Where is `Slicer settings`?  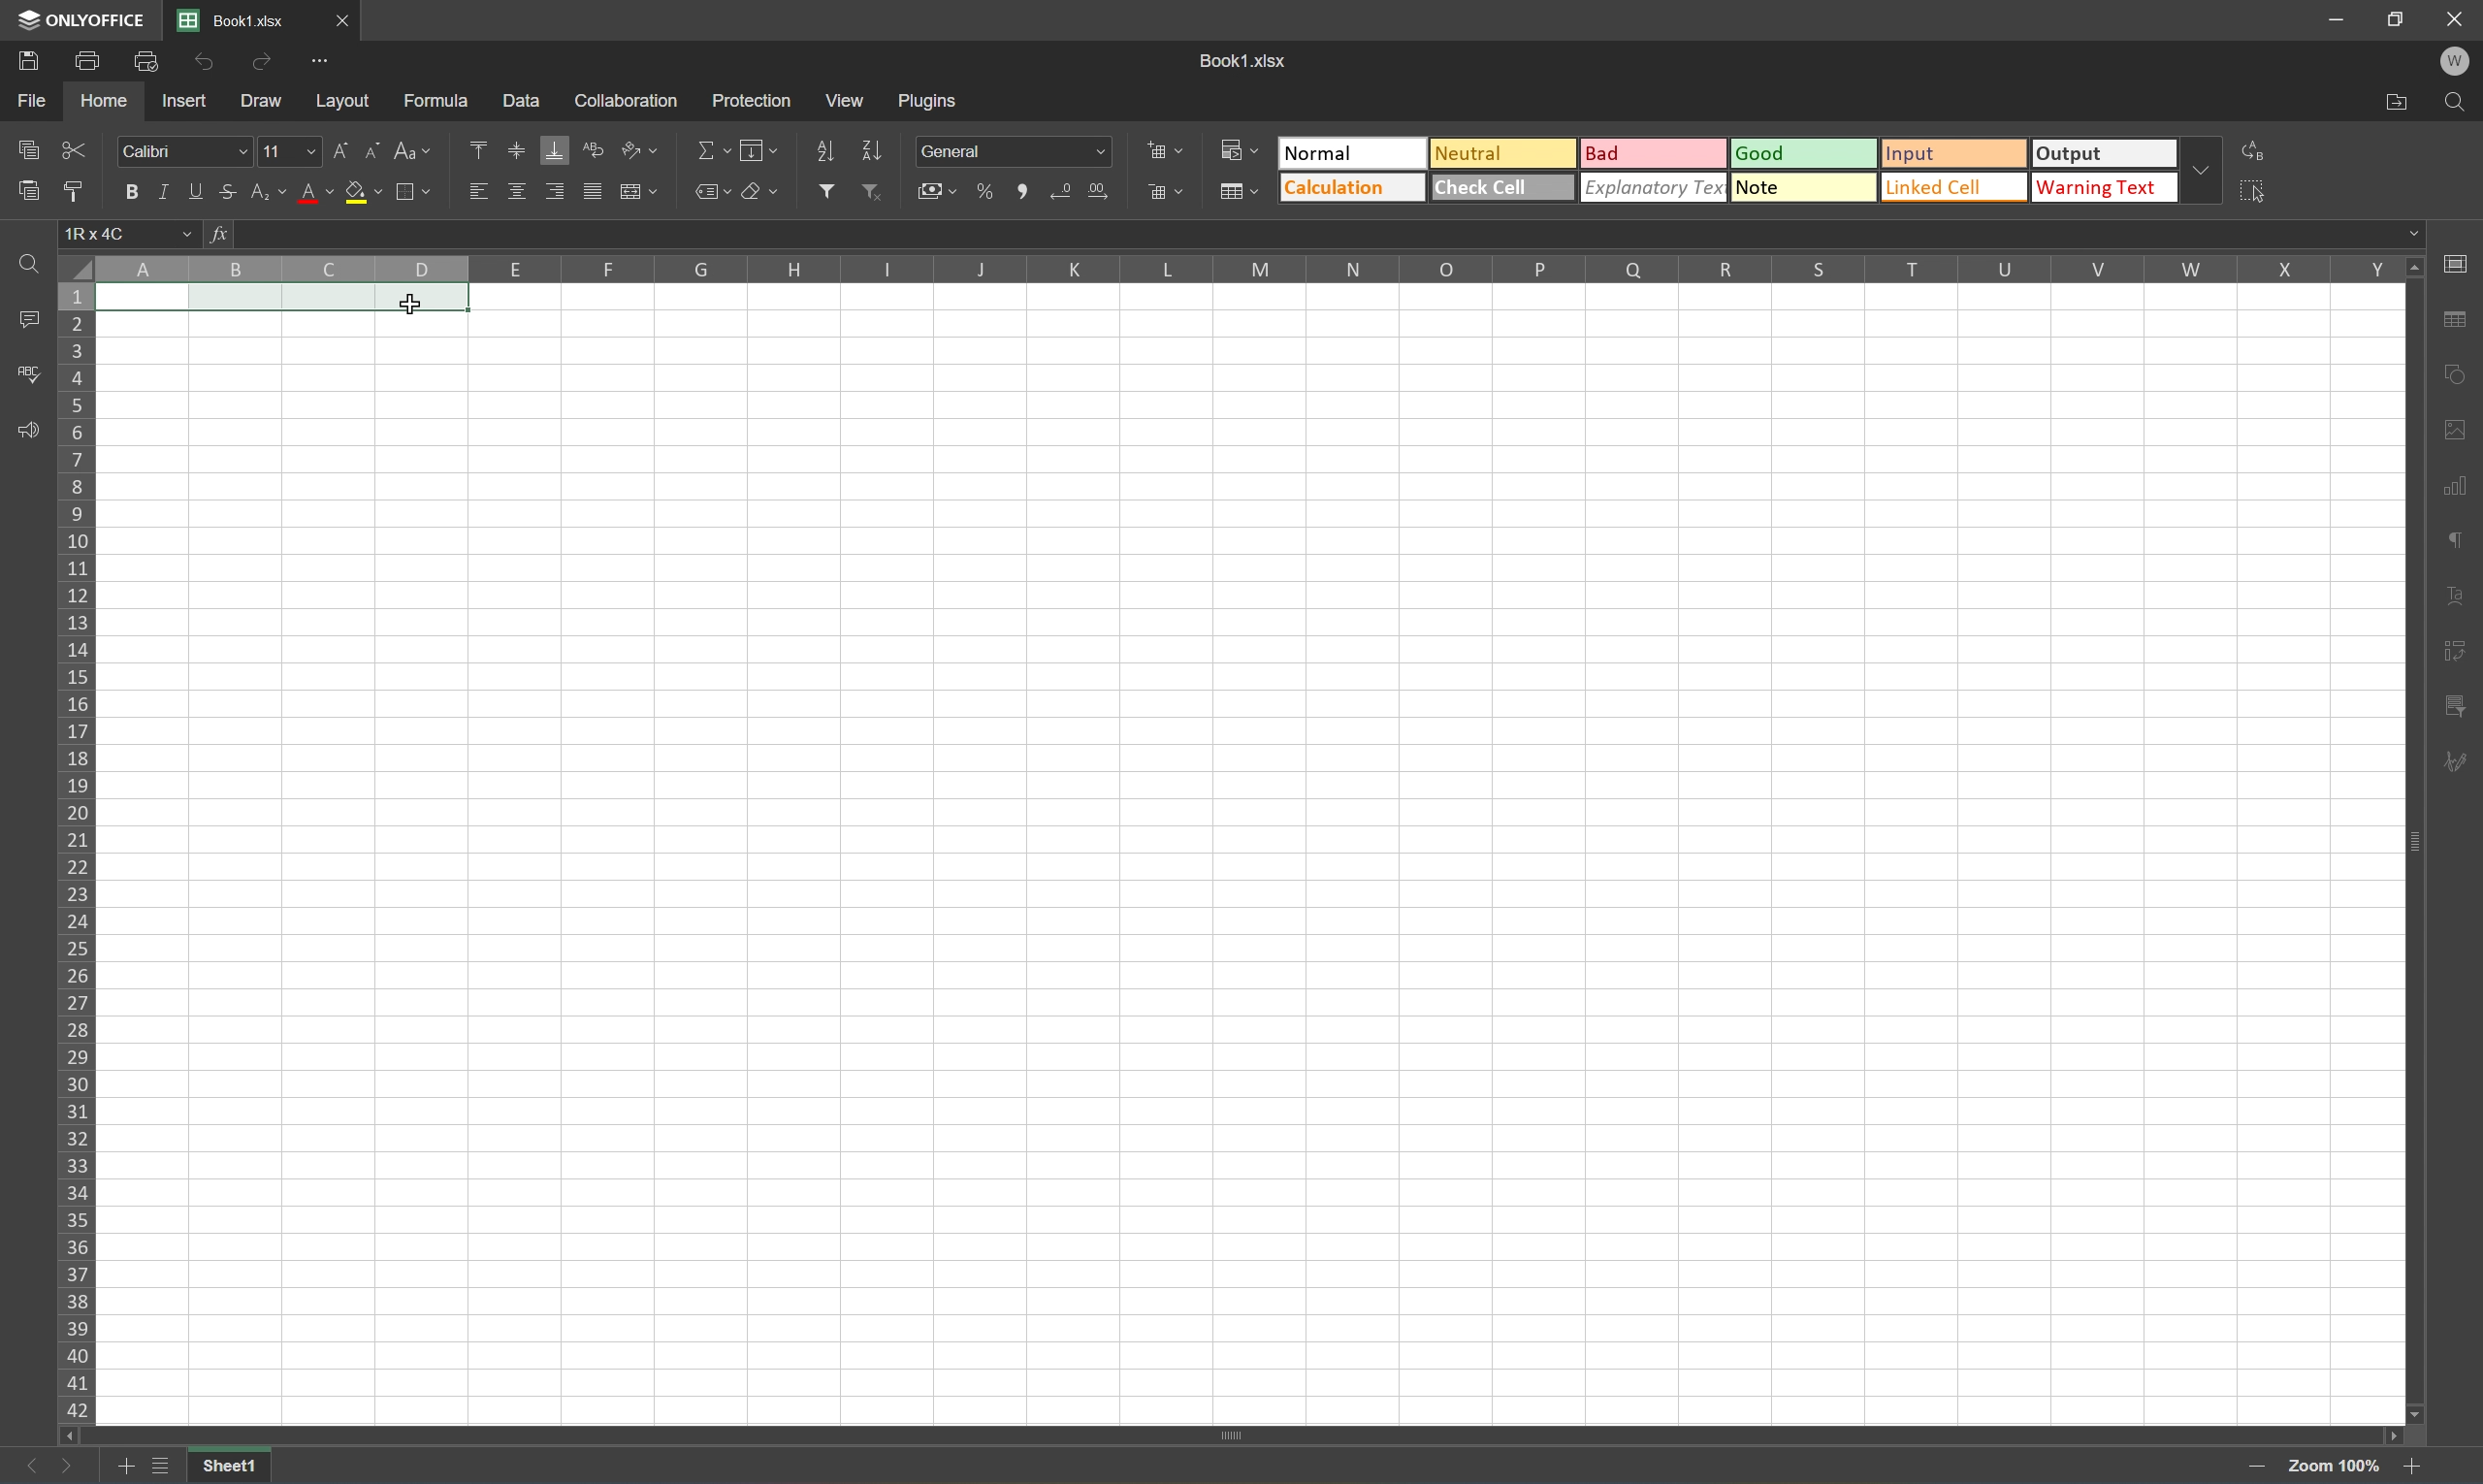 Slicer settings is located at coordinates (2455, 653).